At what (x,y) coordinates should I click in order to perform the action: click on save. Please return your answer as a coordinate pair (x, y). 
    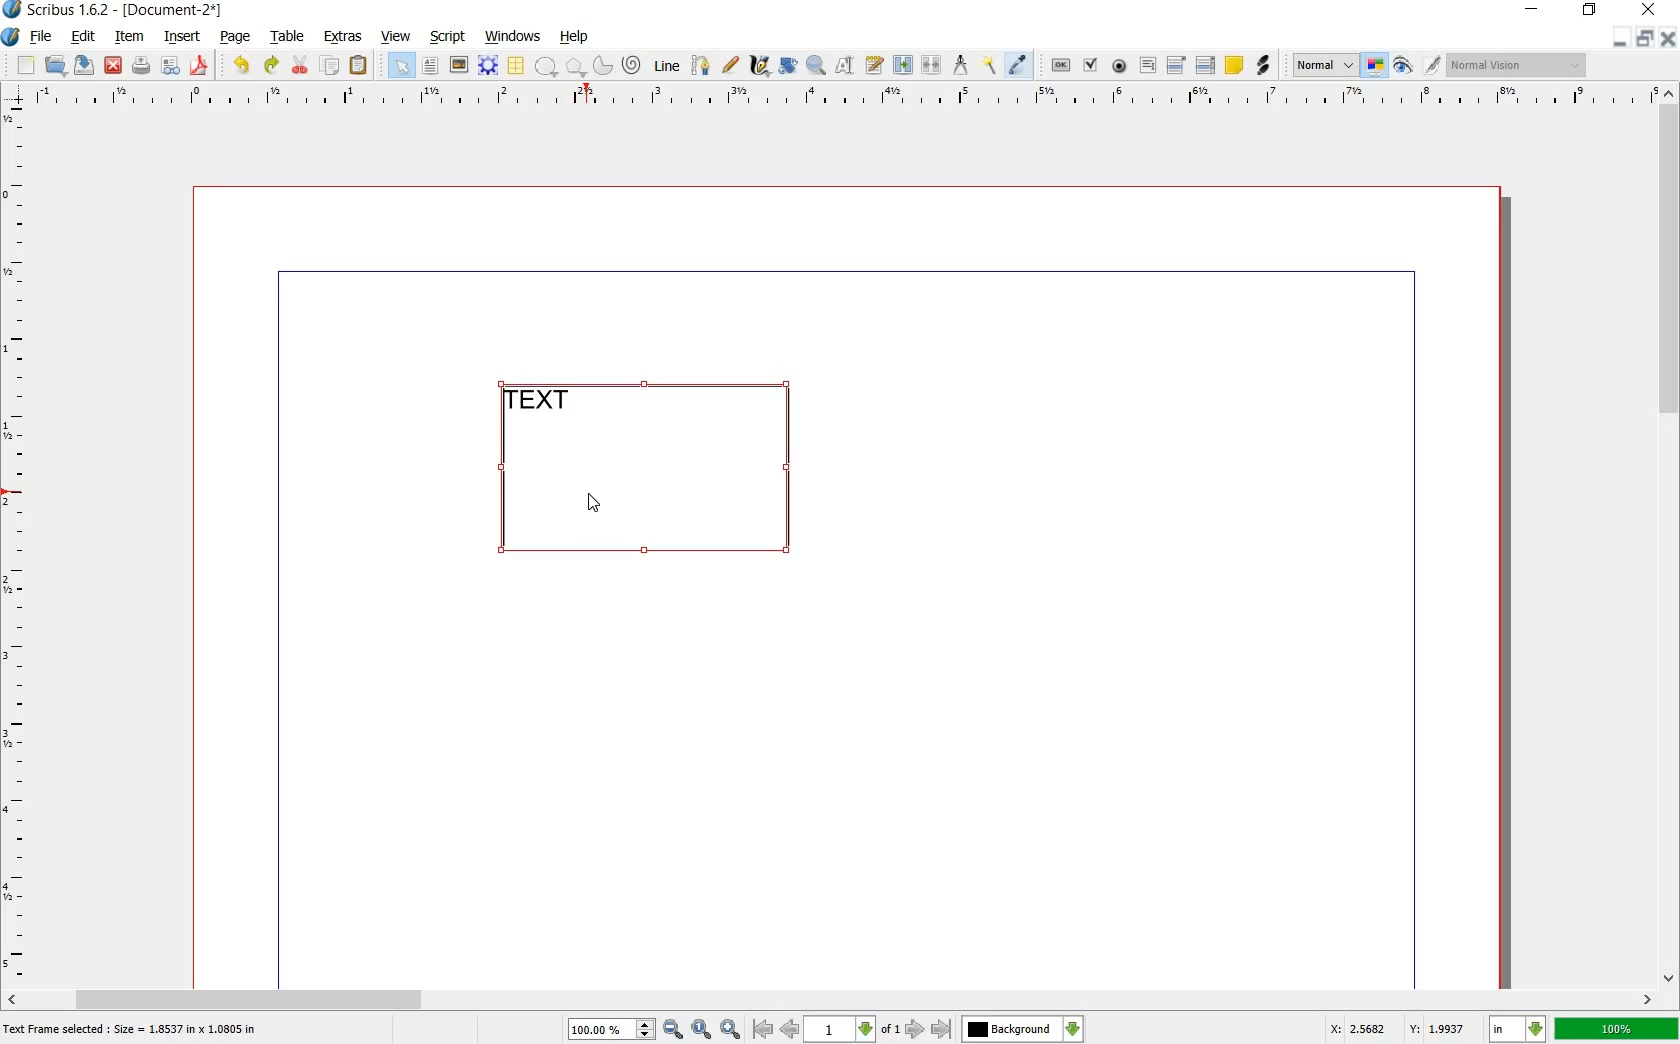
    Looking at the image, I should click on (86, 65).